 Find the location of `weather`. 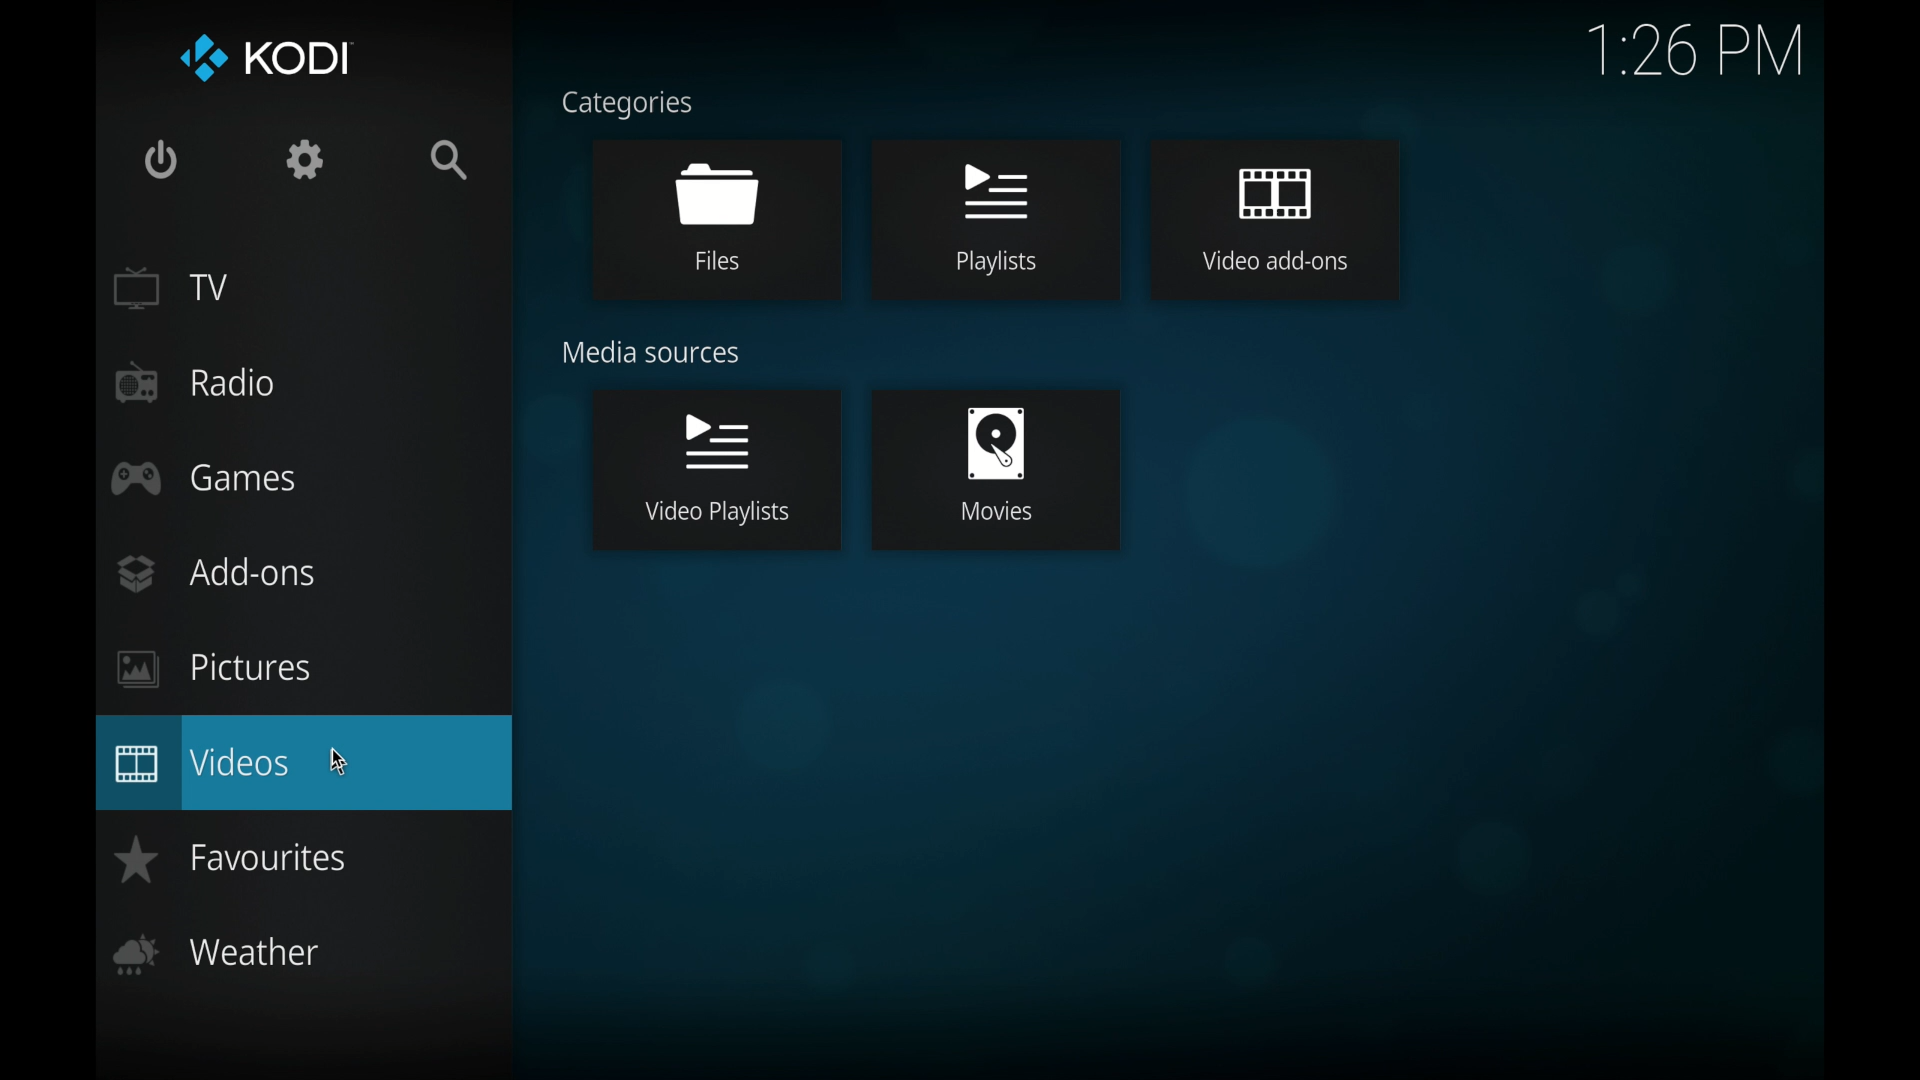

weather is located at coordinates (215, 955).